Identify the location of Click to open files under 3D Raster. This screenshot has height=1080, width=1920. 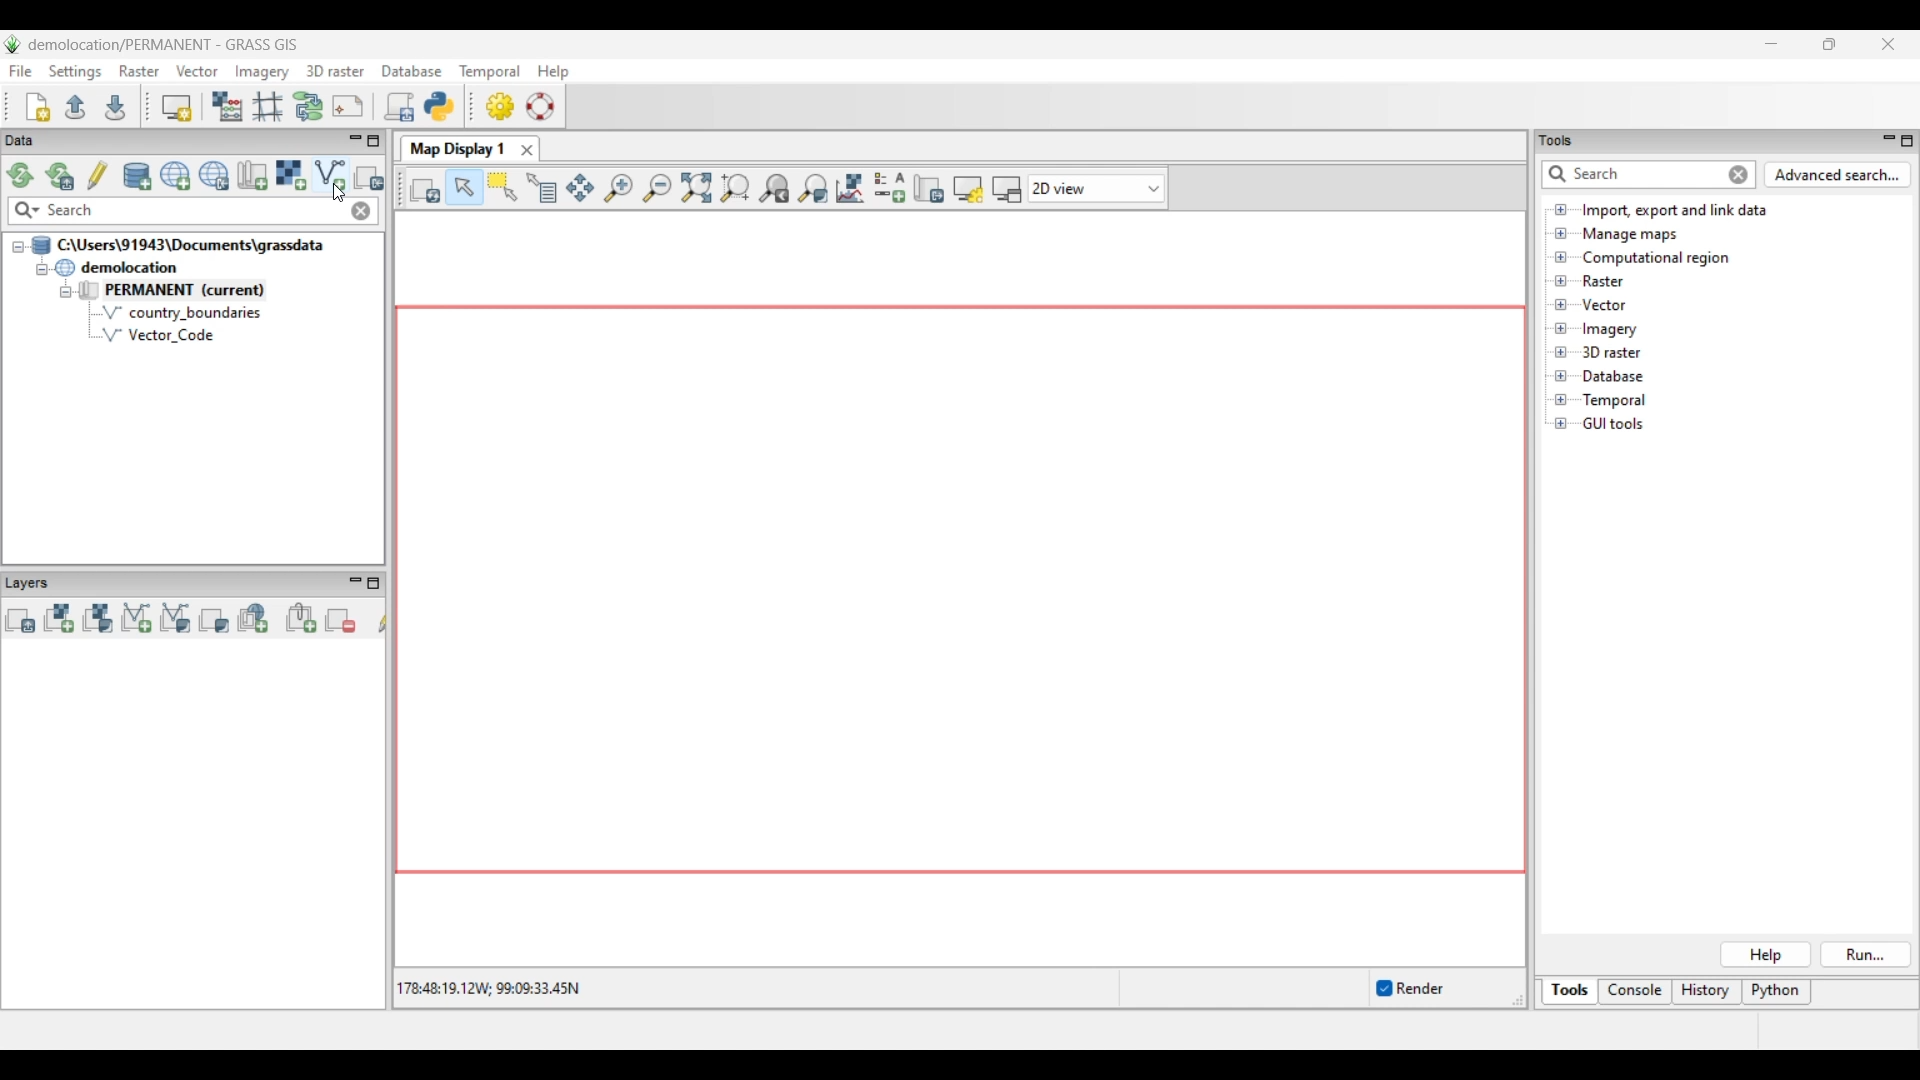
(1561, 352).